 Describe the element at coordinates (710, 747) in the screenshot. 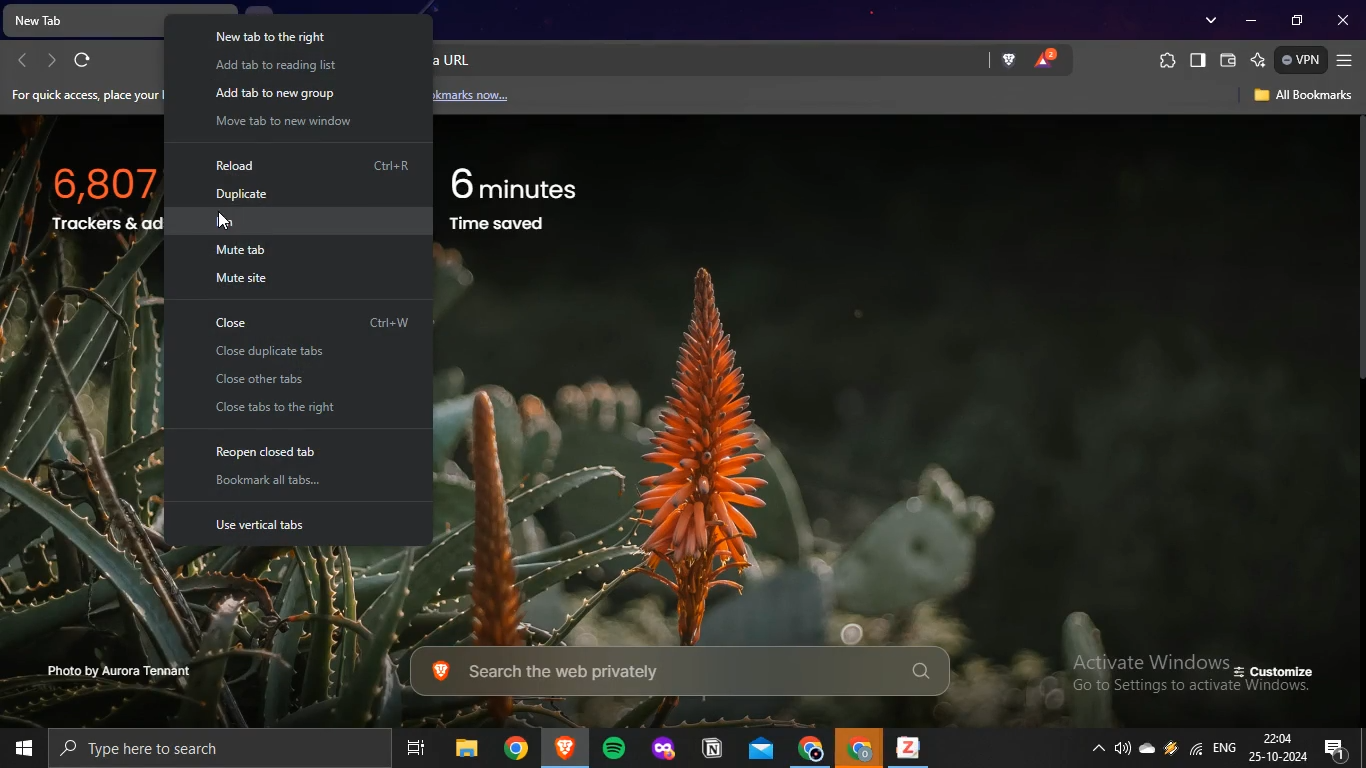

I see `notion` at that location.